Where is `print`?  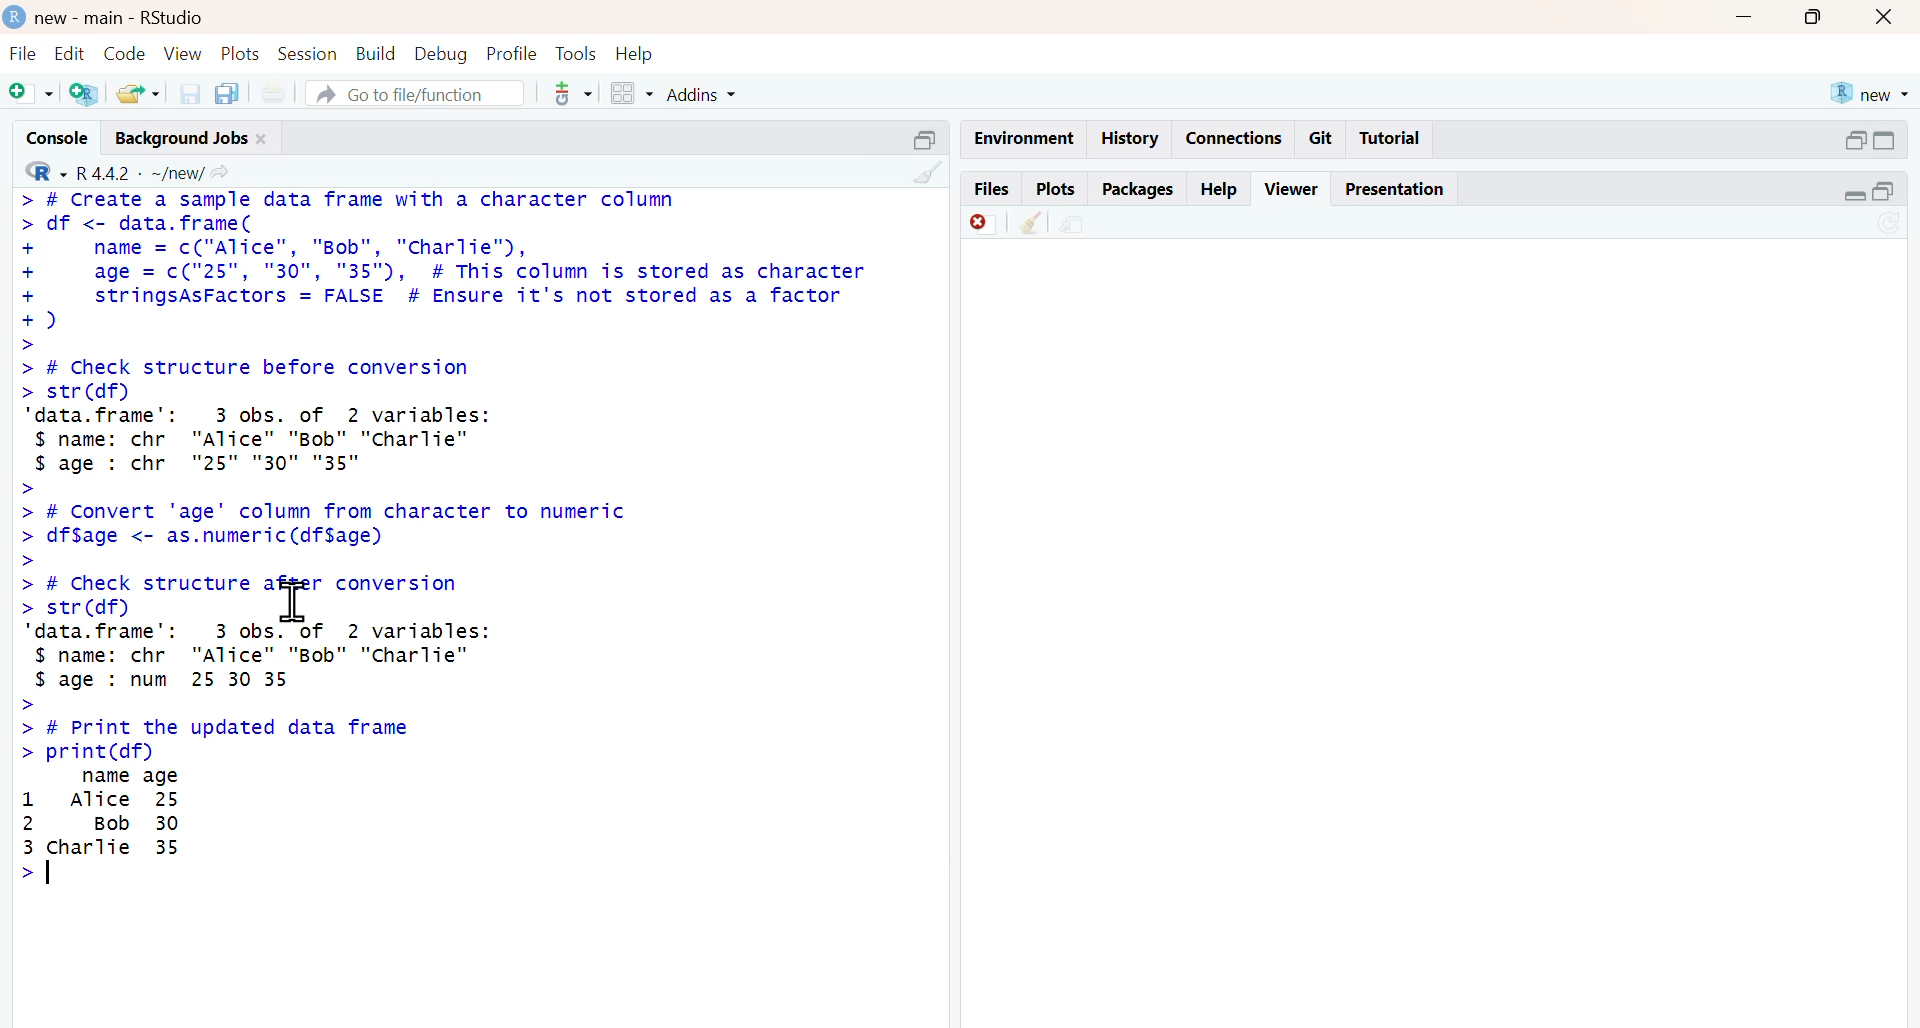
print is located at coordinates (274, 95).